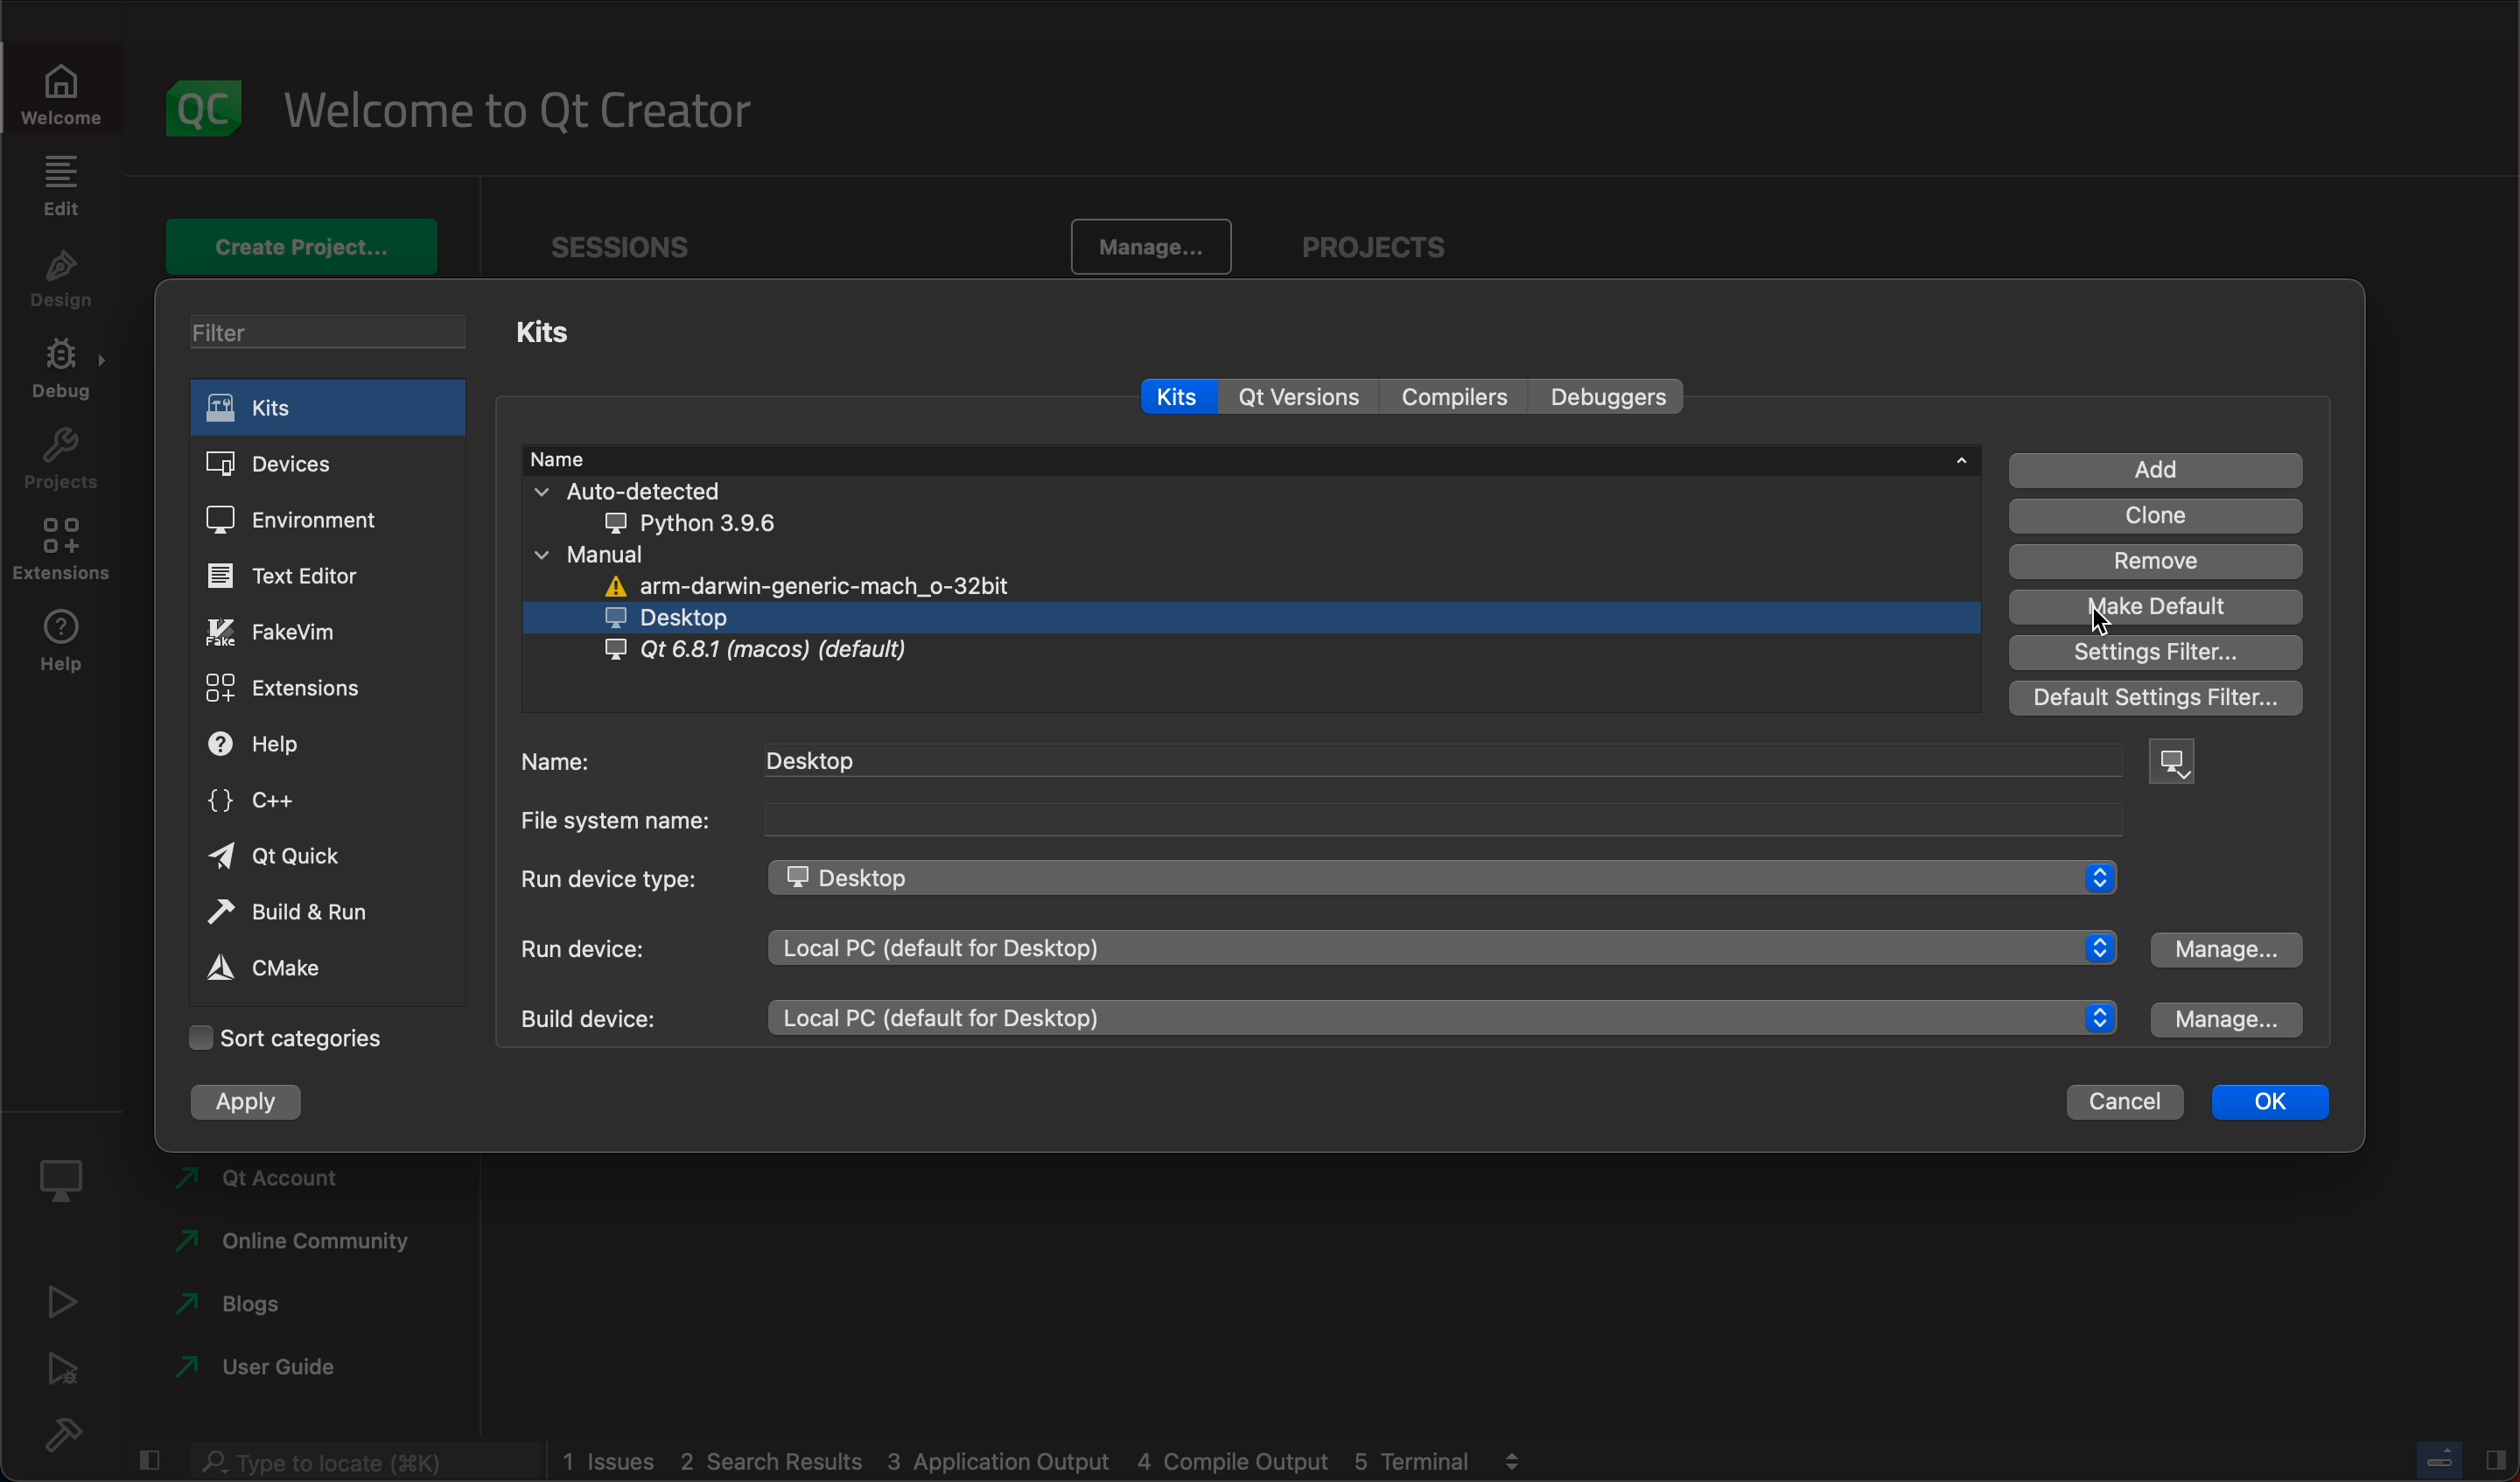  I want to click on user guide, so click(276, 1369).